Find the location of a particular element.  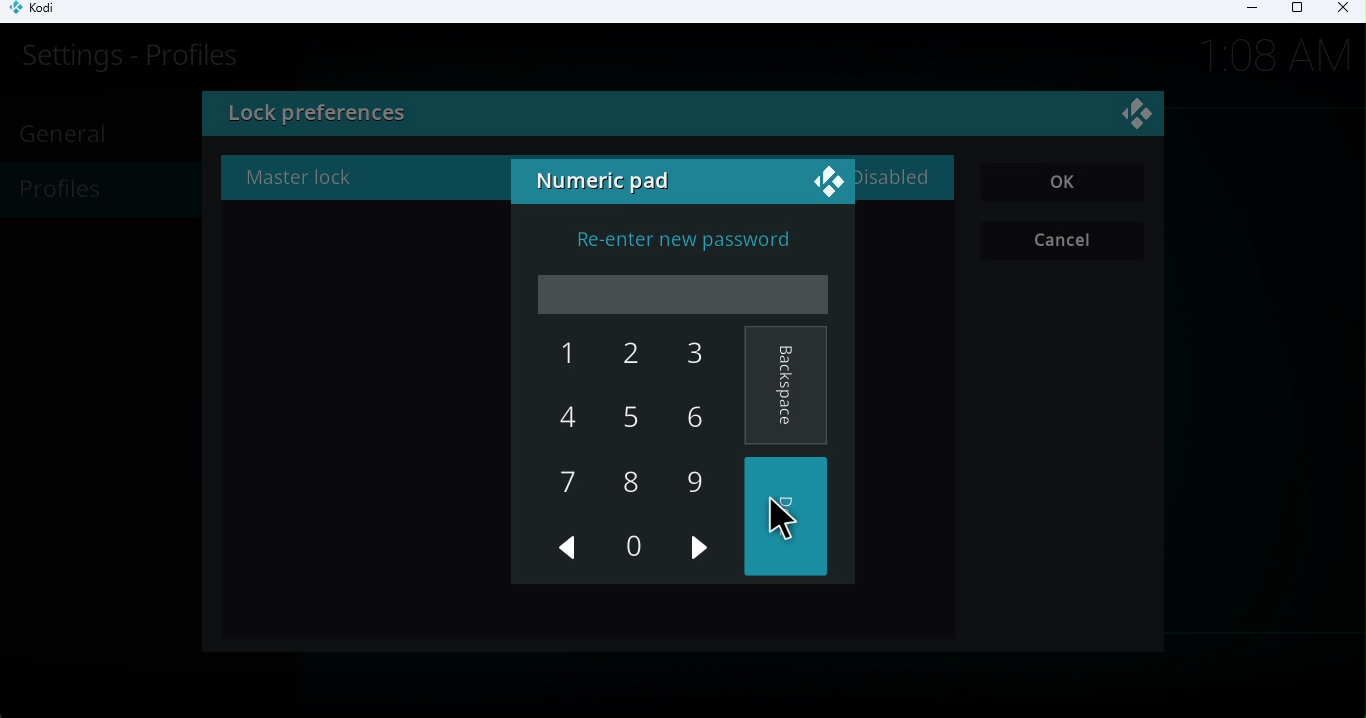

Next is located at coordinates (702, 559).